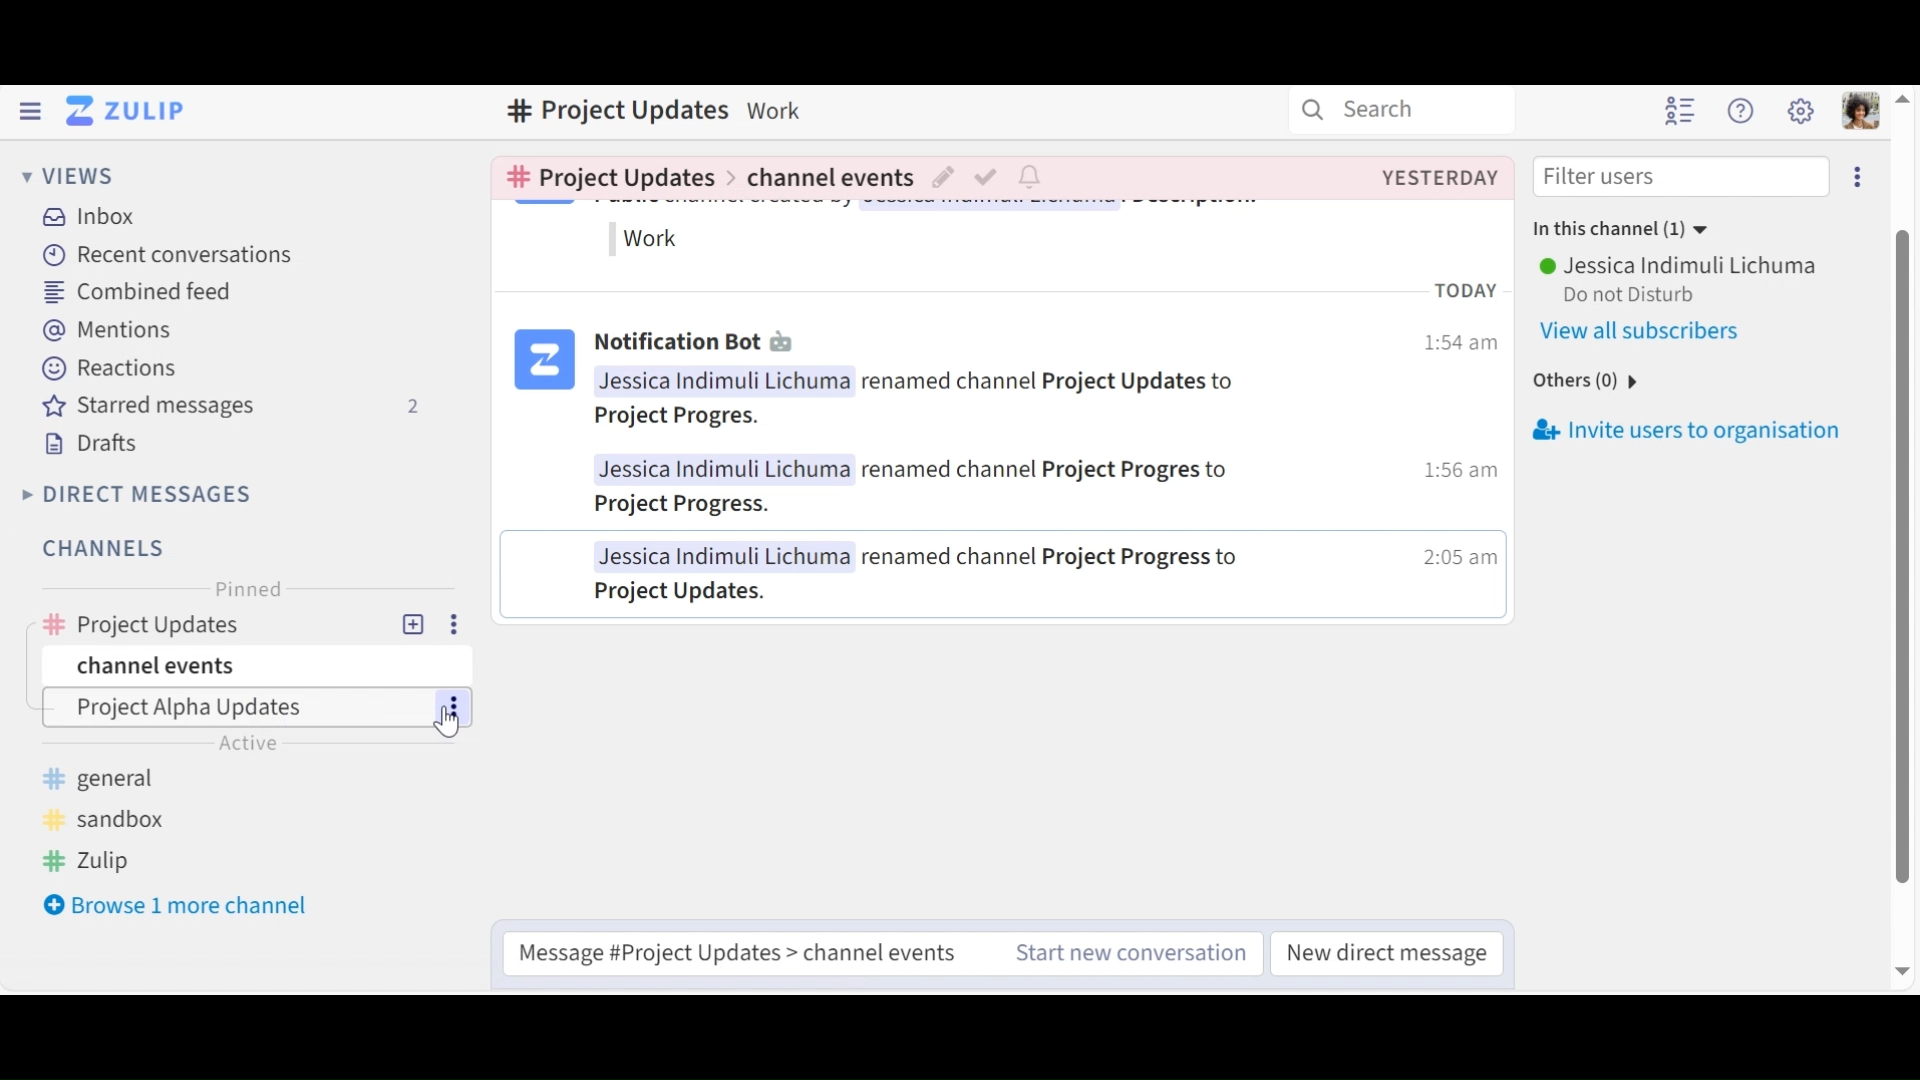 This screenshot has width=1920, height=1080. What do you see at coordinates (1459, 347) in the screenshot?
I see `1:54 am` at bounding box center [1459, 347].